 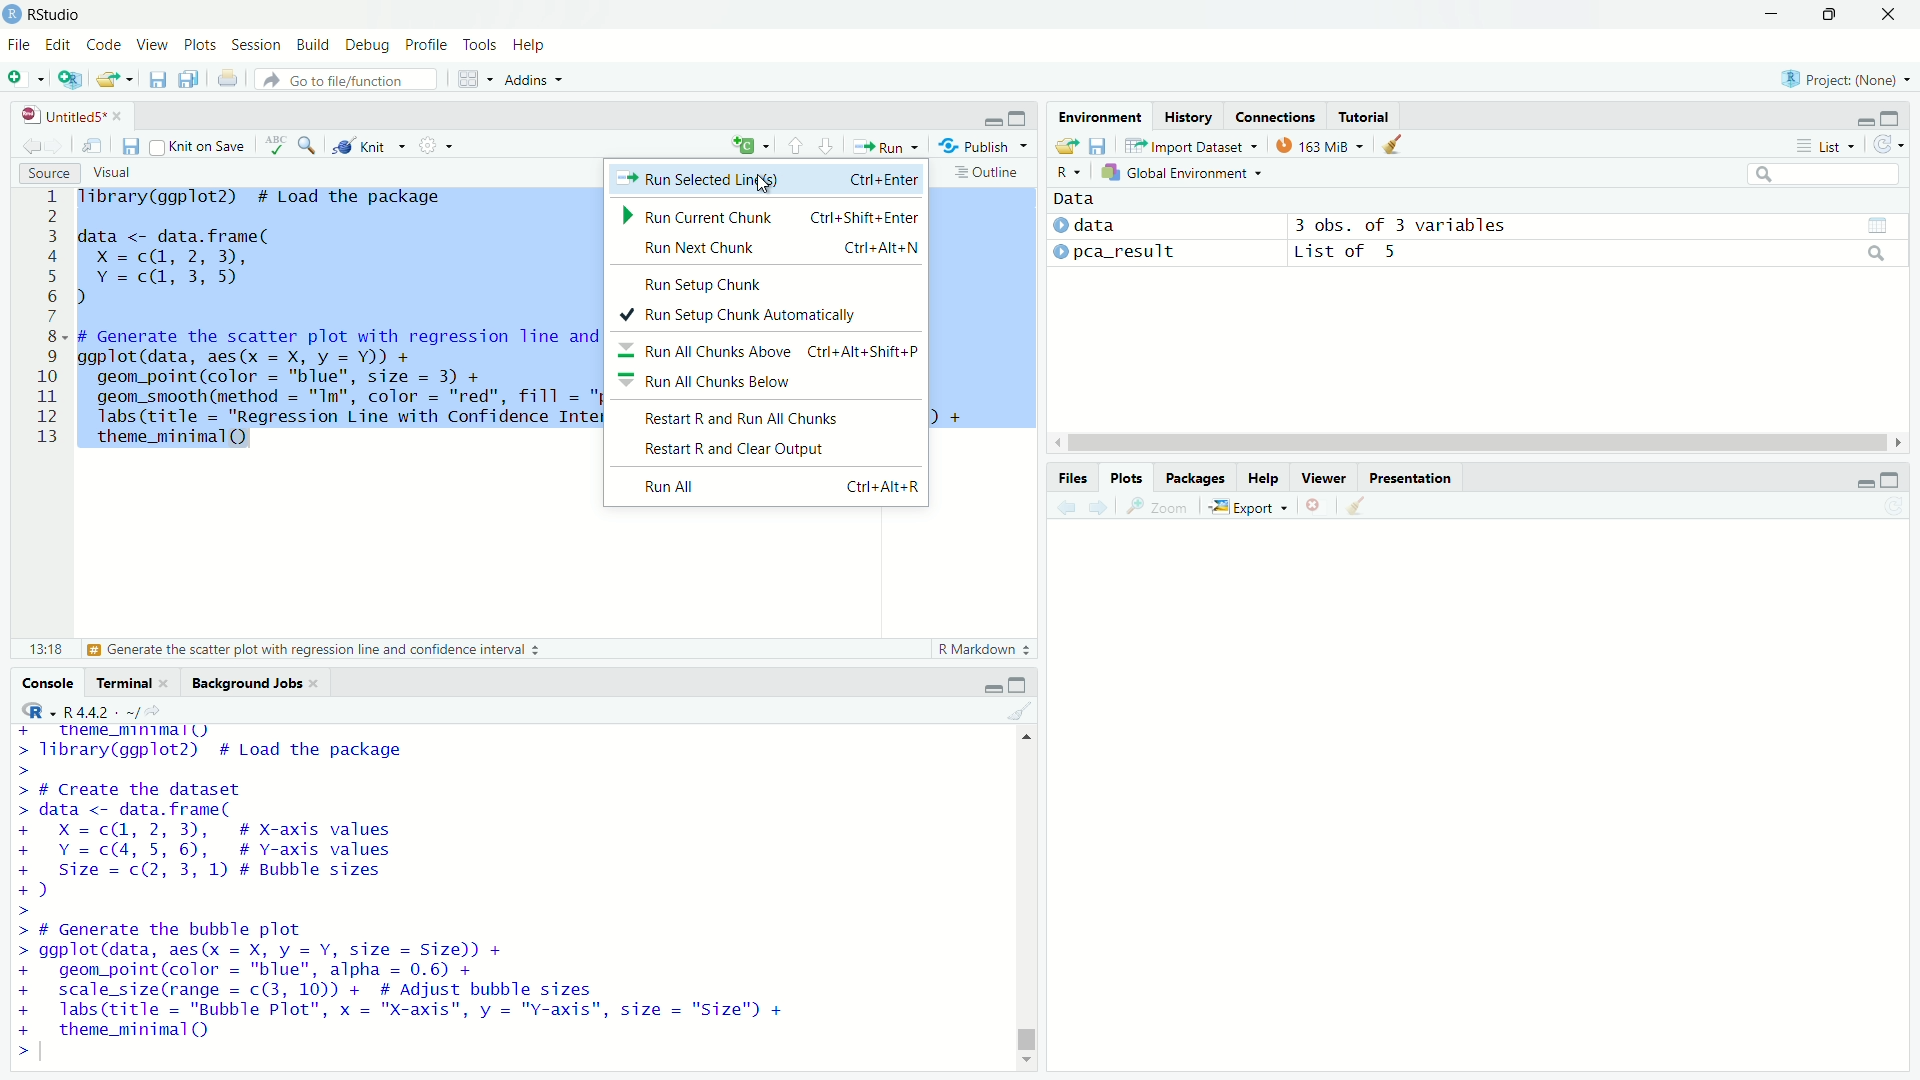 I want to click on Plots, so click(x=1125, y=477).